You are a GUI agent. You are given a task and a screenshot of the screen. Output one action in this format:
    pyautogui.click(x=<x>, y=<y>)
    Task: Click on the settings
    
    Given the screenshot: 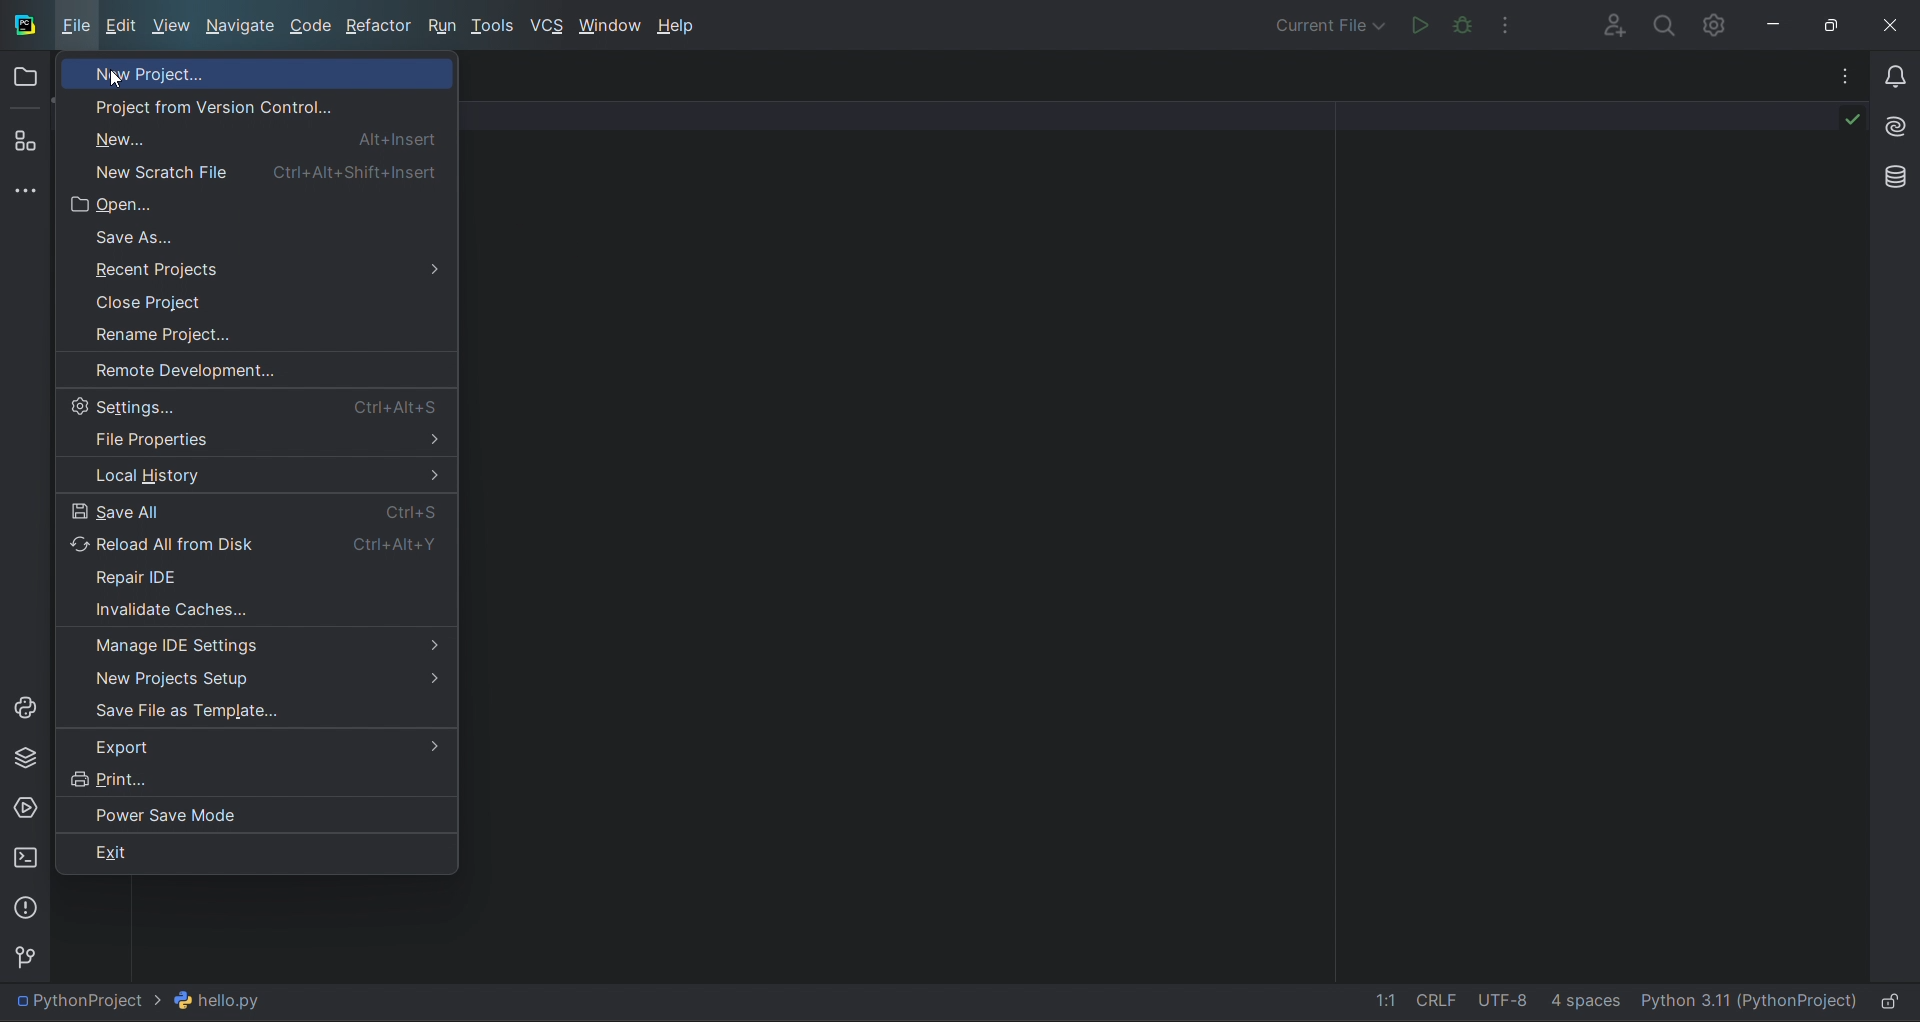 What is the action you would take?
    pyautogui.click(x=266, y=405)
    